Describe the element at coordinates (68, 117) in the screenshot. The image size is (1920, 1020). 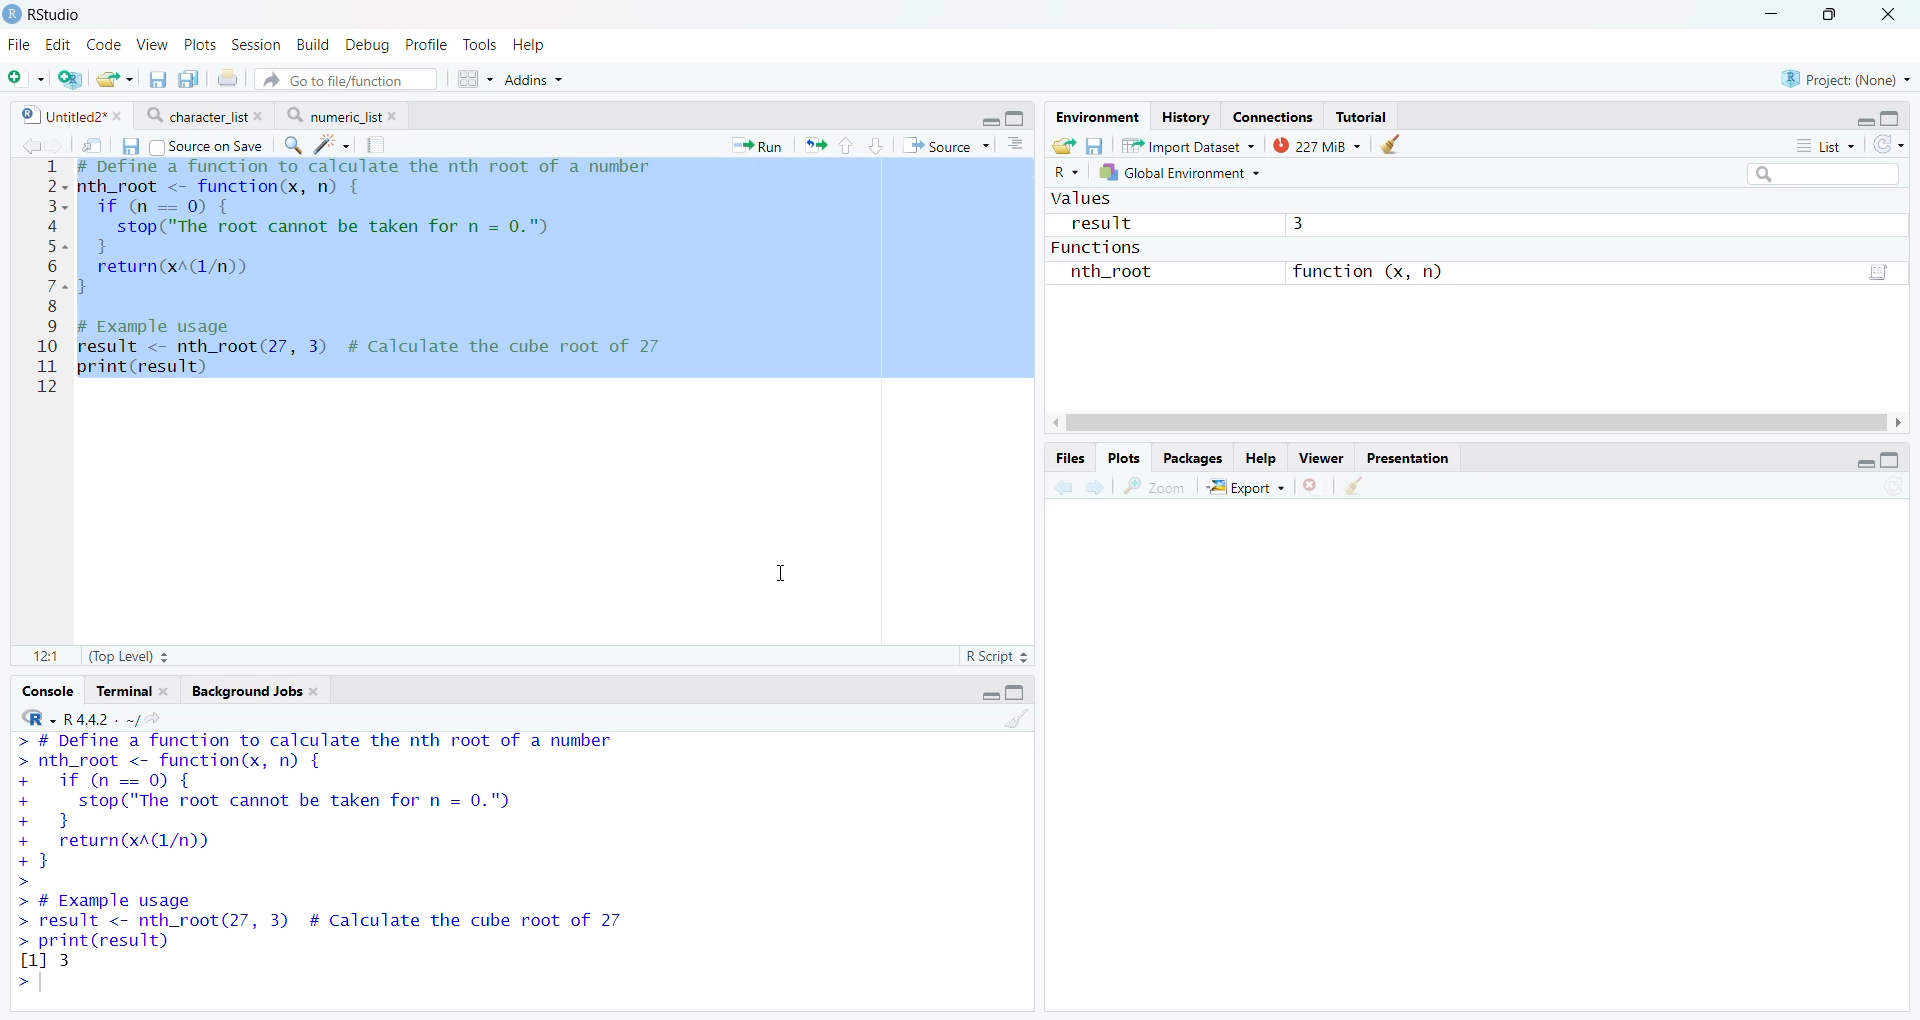
I see `Untitled2*` at that location.